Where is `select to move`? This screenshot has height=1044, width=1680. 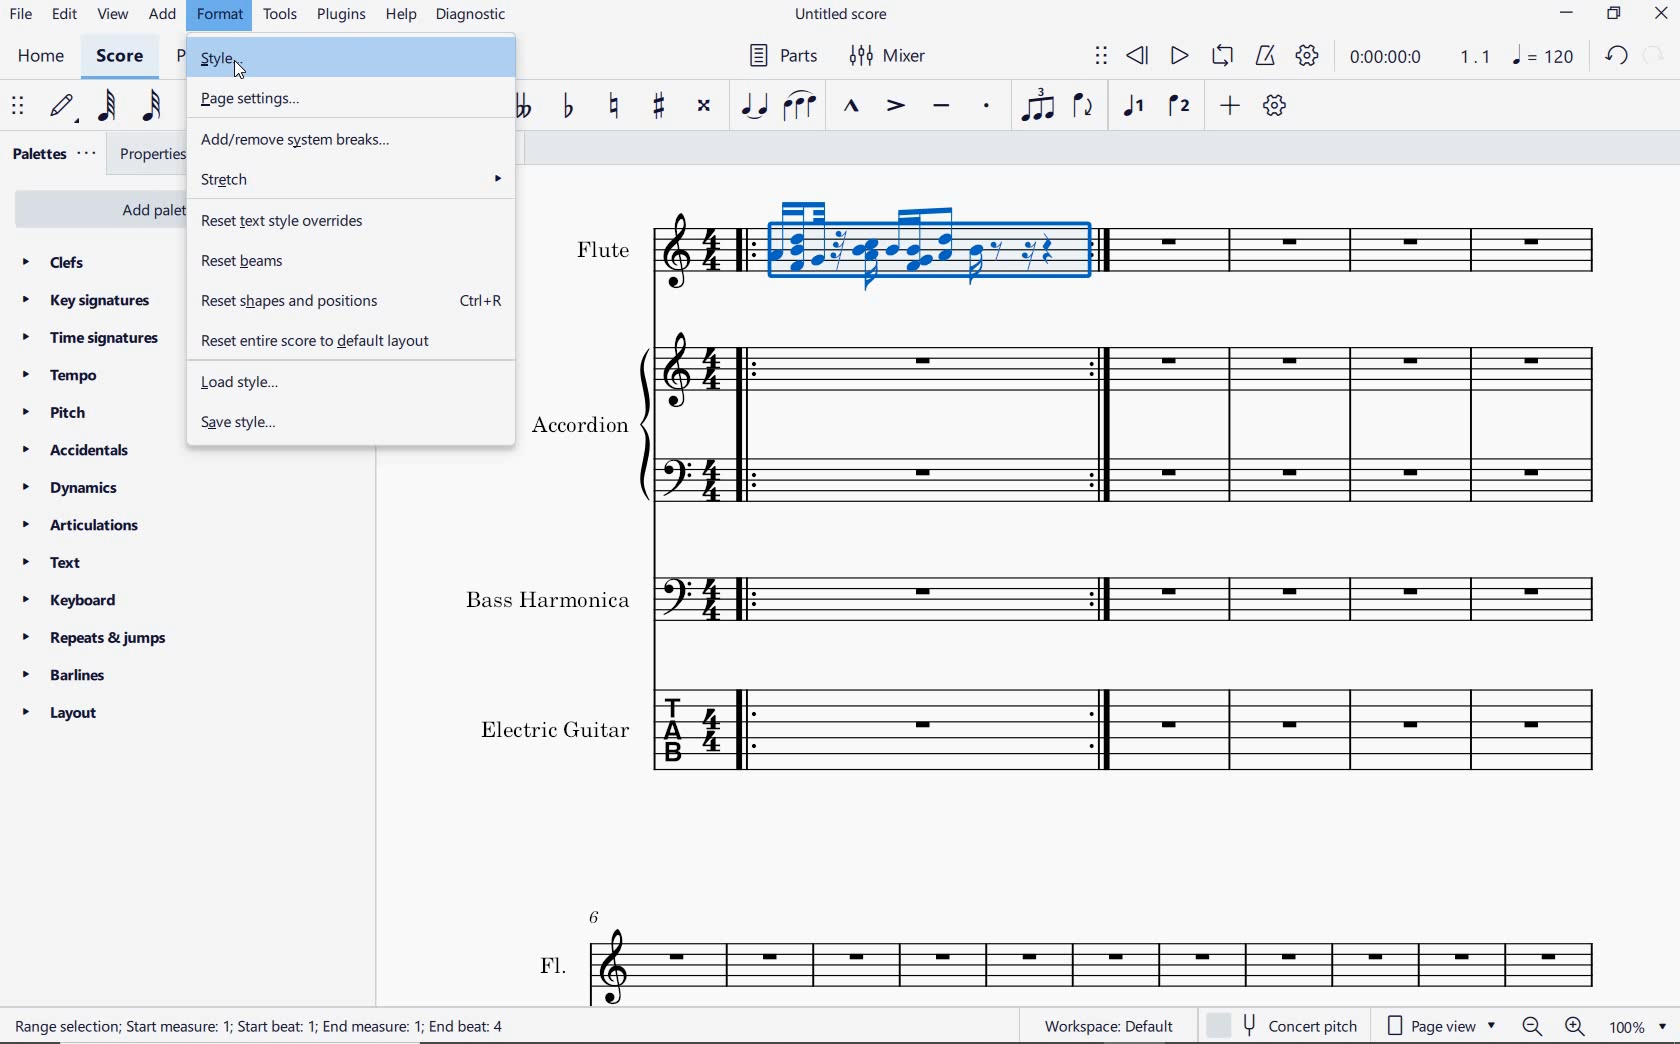
select to move is located at coordinates (1102, 58).